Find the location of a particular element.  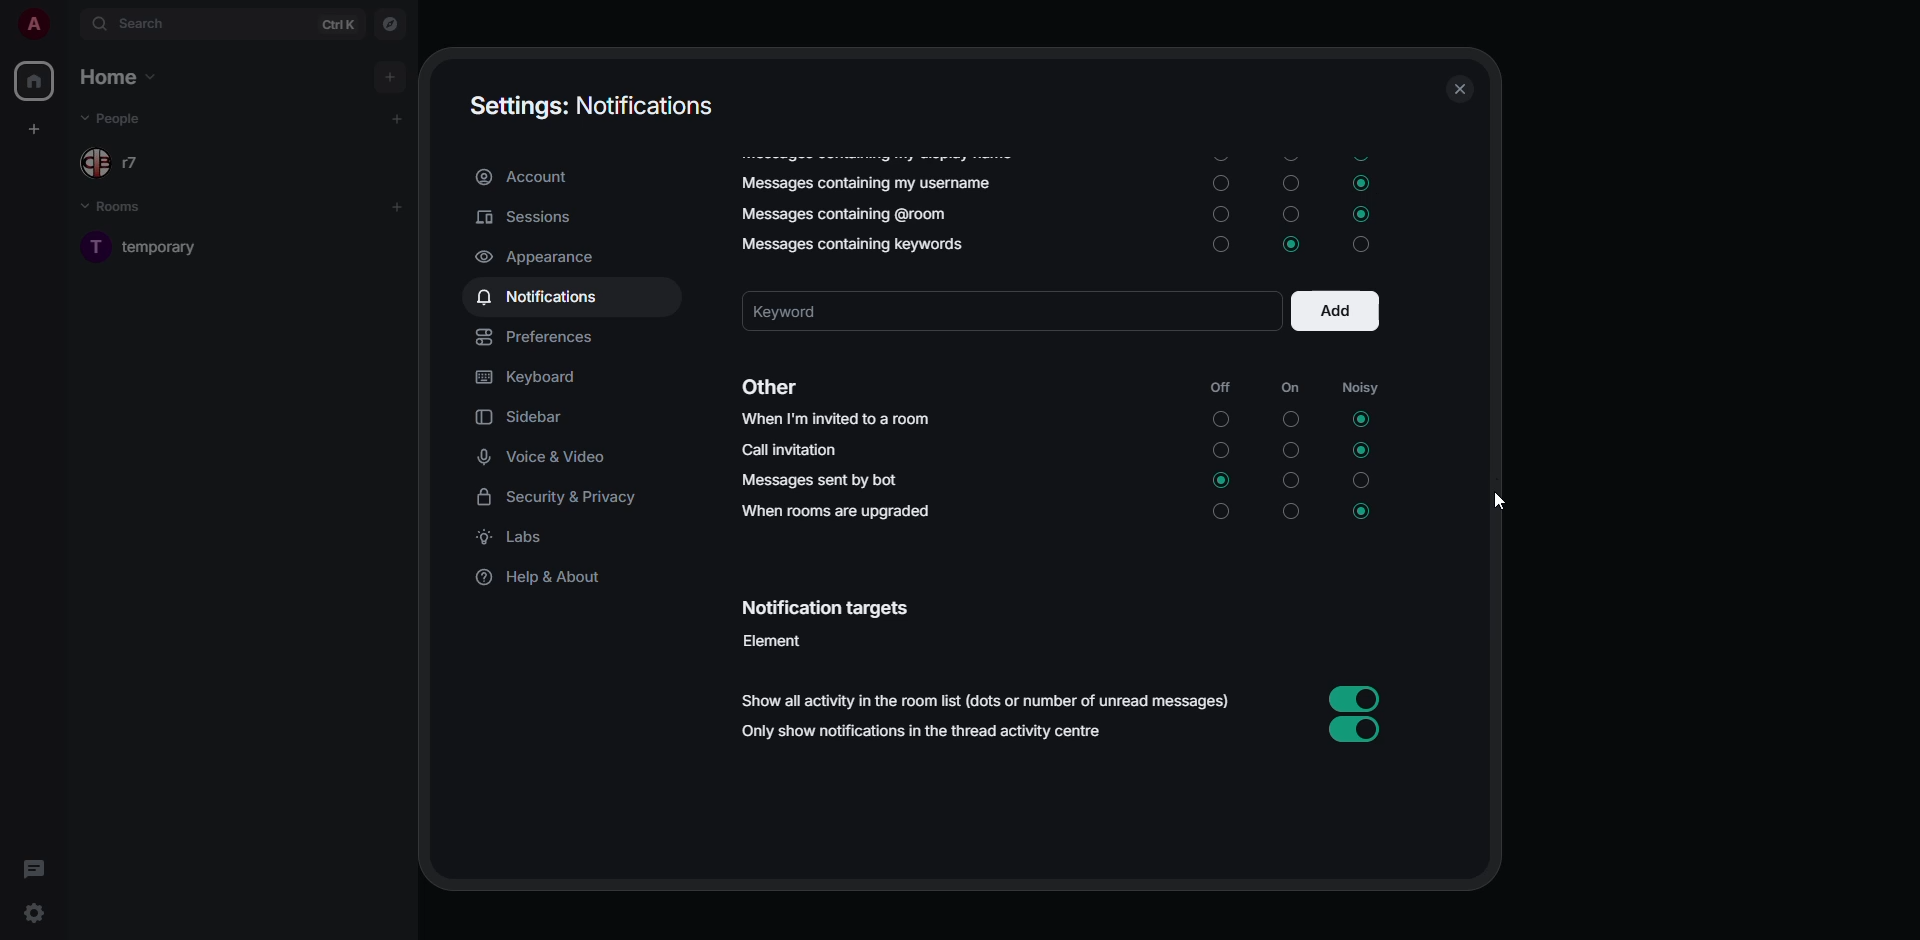

keyboard is located at coordinates (531, 377).